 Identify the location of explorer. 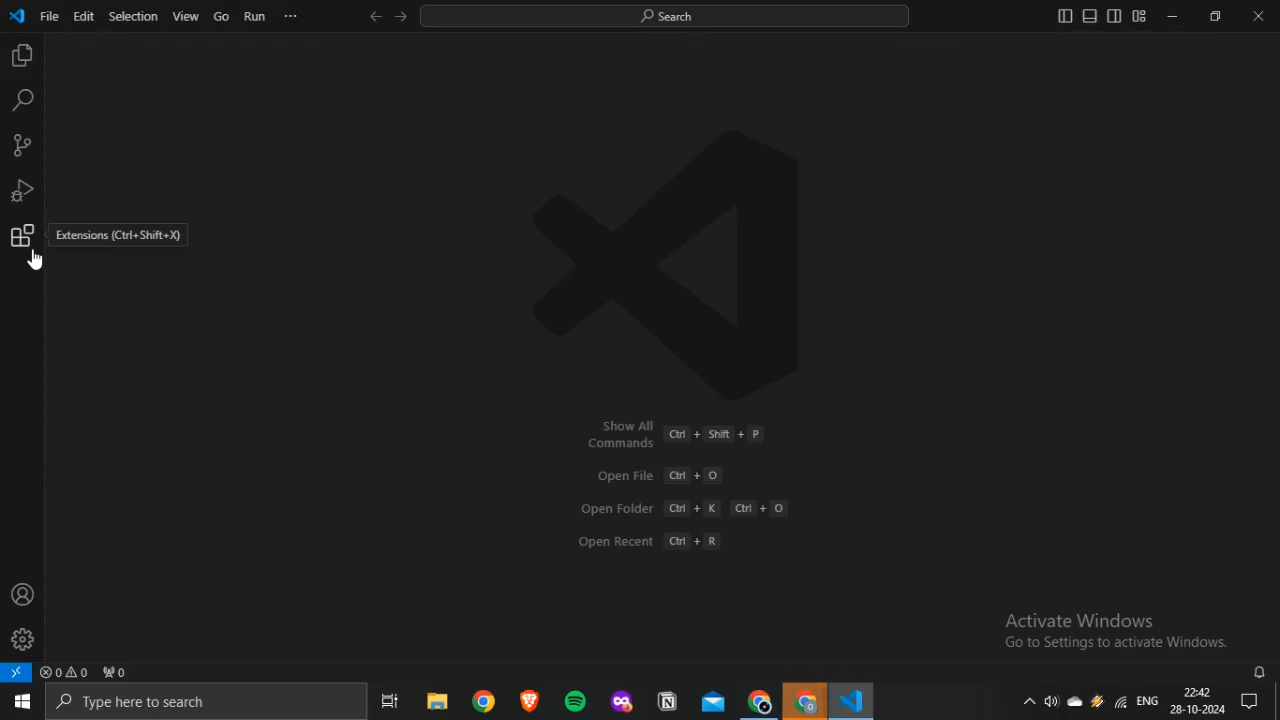
(21, 56).